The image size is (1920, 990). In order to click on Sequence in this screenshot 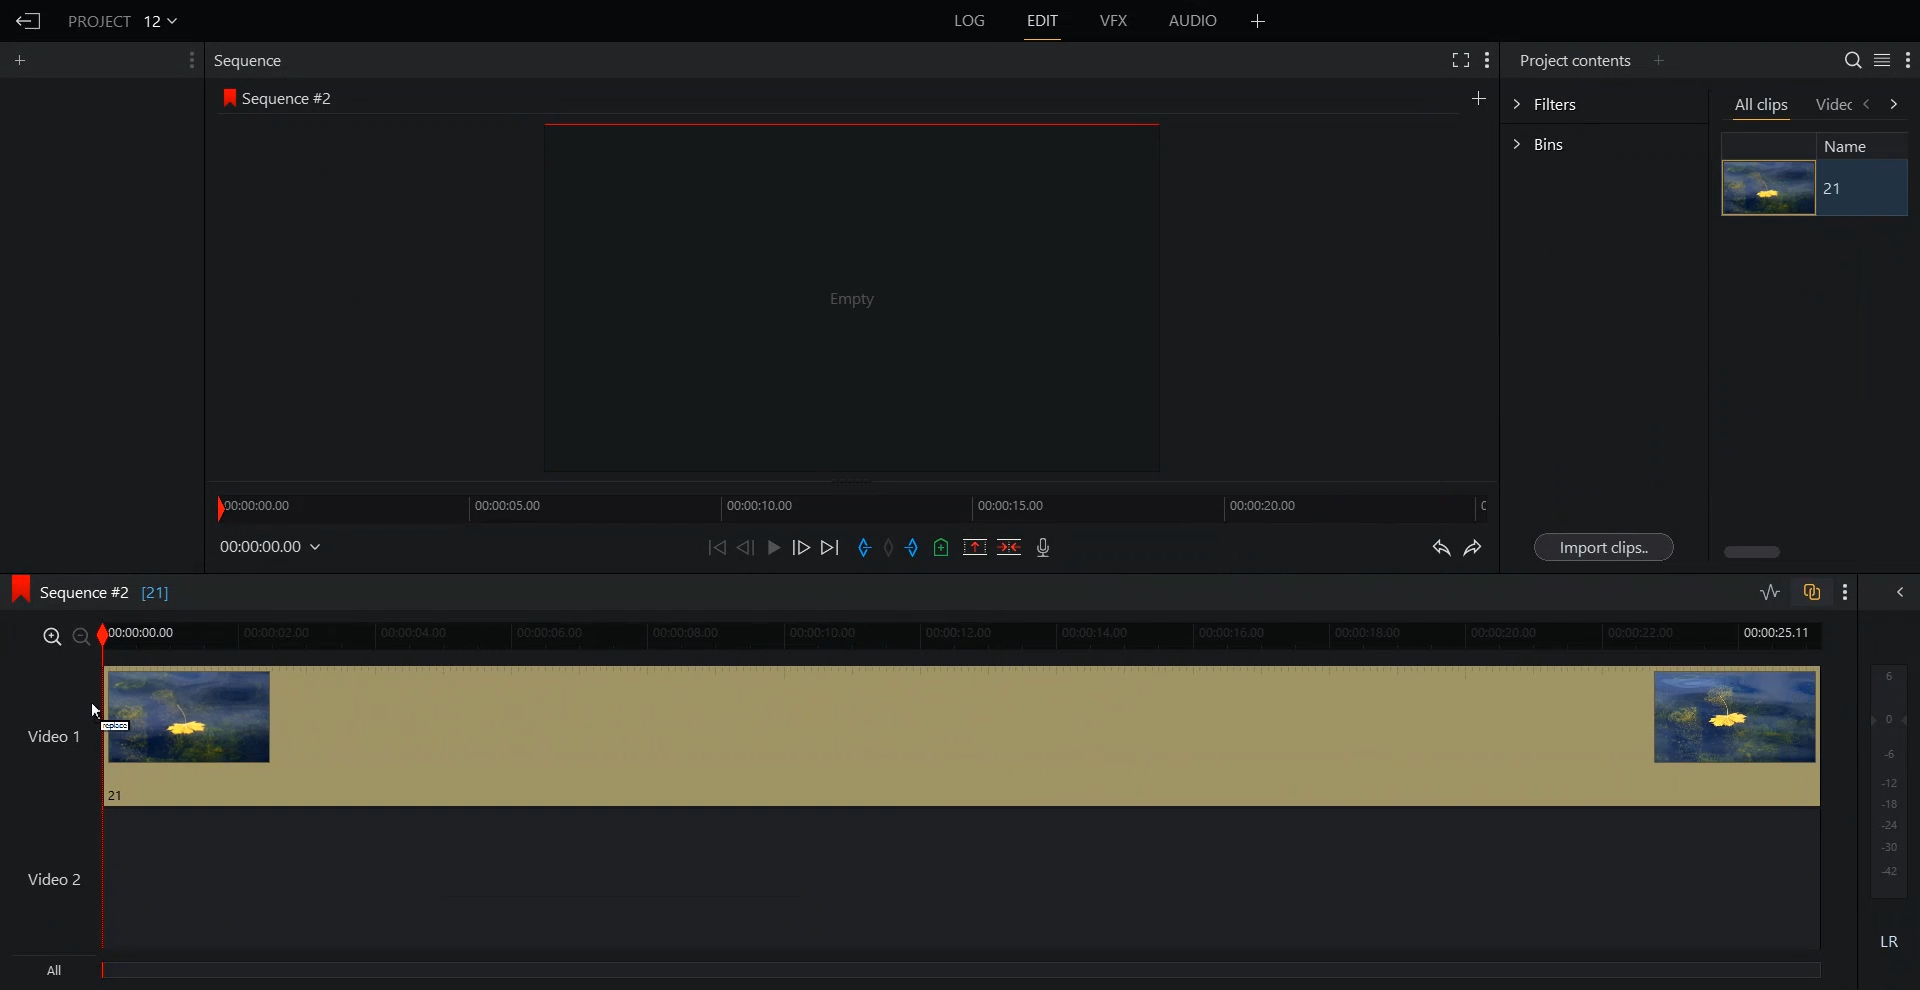, I will do `click(254, 61)`.